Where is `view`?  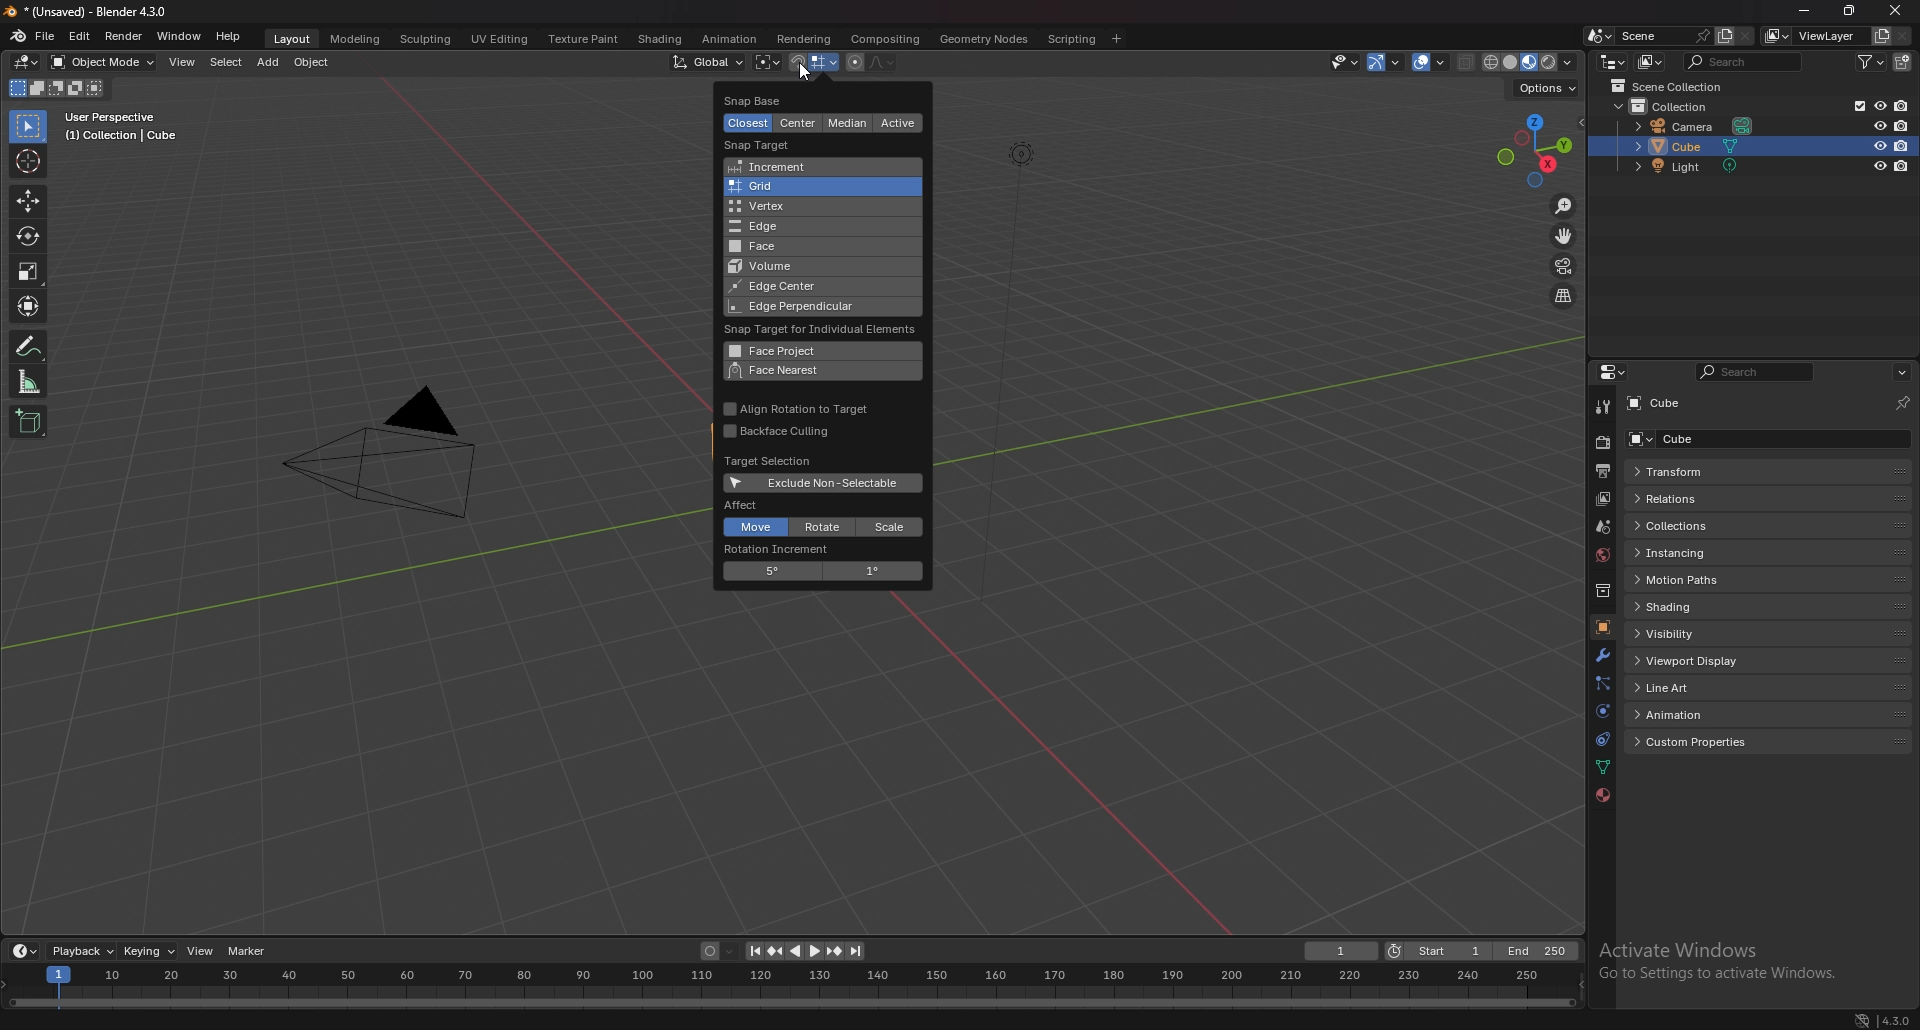 view is located at coordinates (202, 952).